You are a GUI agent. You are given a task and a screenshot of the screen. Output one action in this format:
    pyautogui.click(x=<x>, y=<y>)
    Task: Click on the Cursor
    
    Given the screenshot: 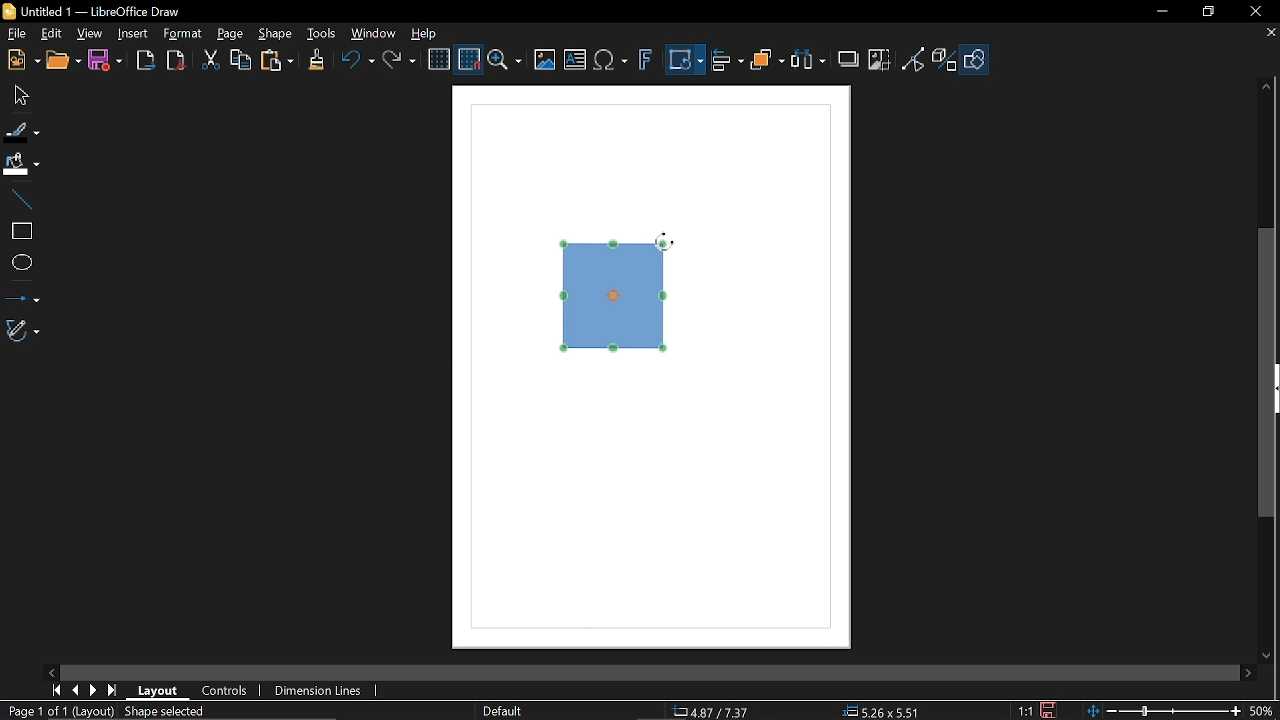 What is the action you would take?
    pyautogui.click(x=679, y=243)
    